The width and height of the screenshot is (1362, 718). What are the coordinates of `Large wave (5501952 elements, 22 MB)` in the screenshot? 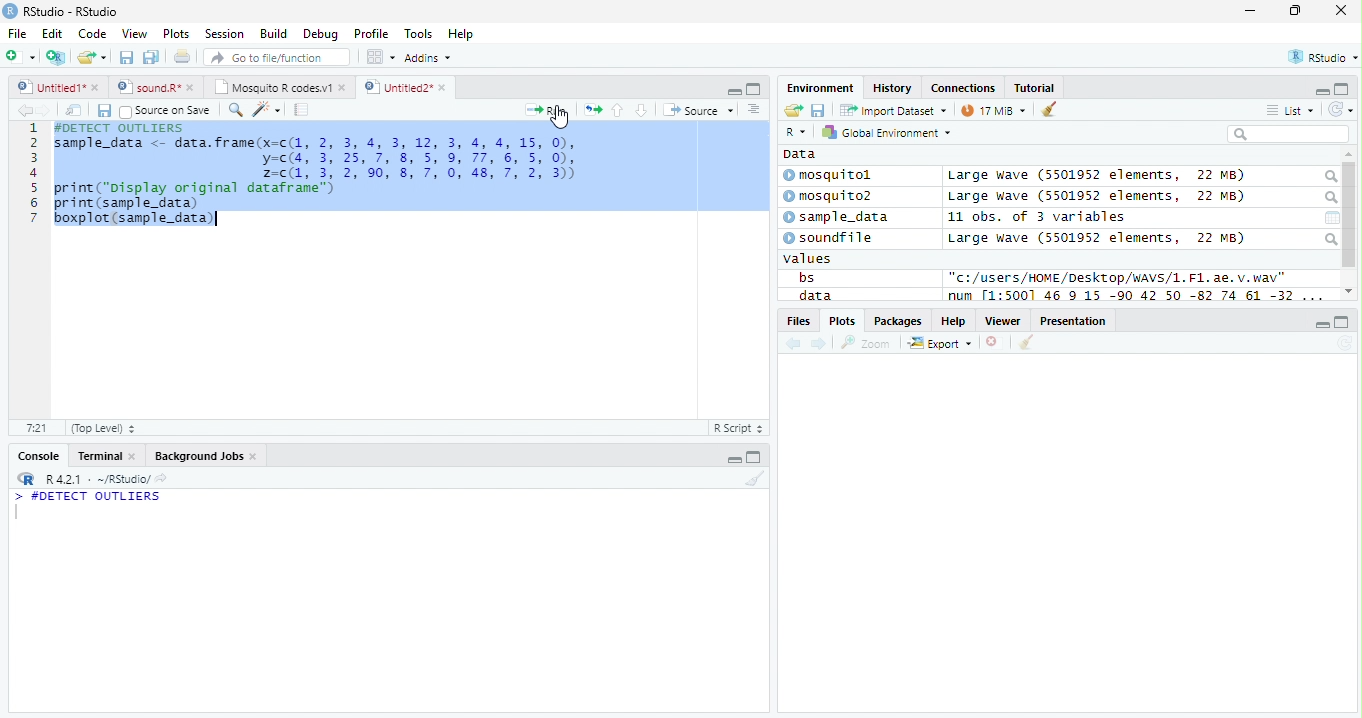 It's located at (1096, 238).